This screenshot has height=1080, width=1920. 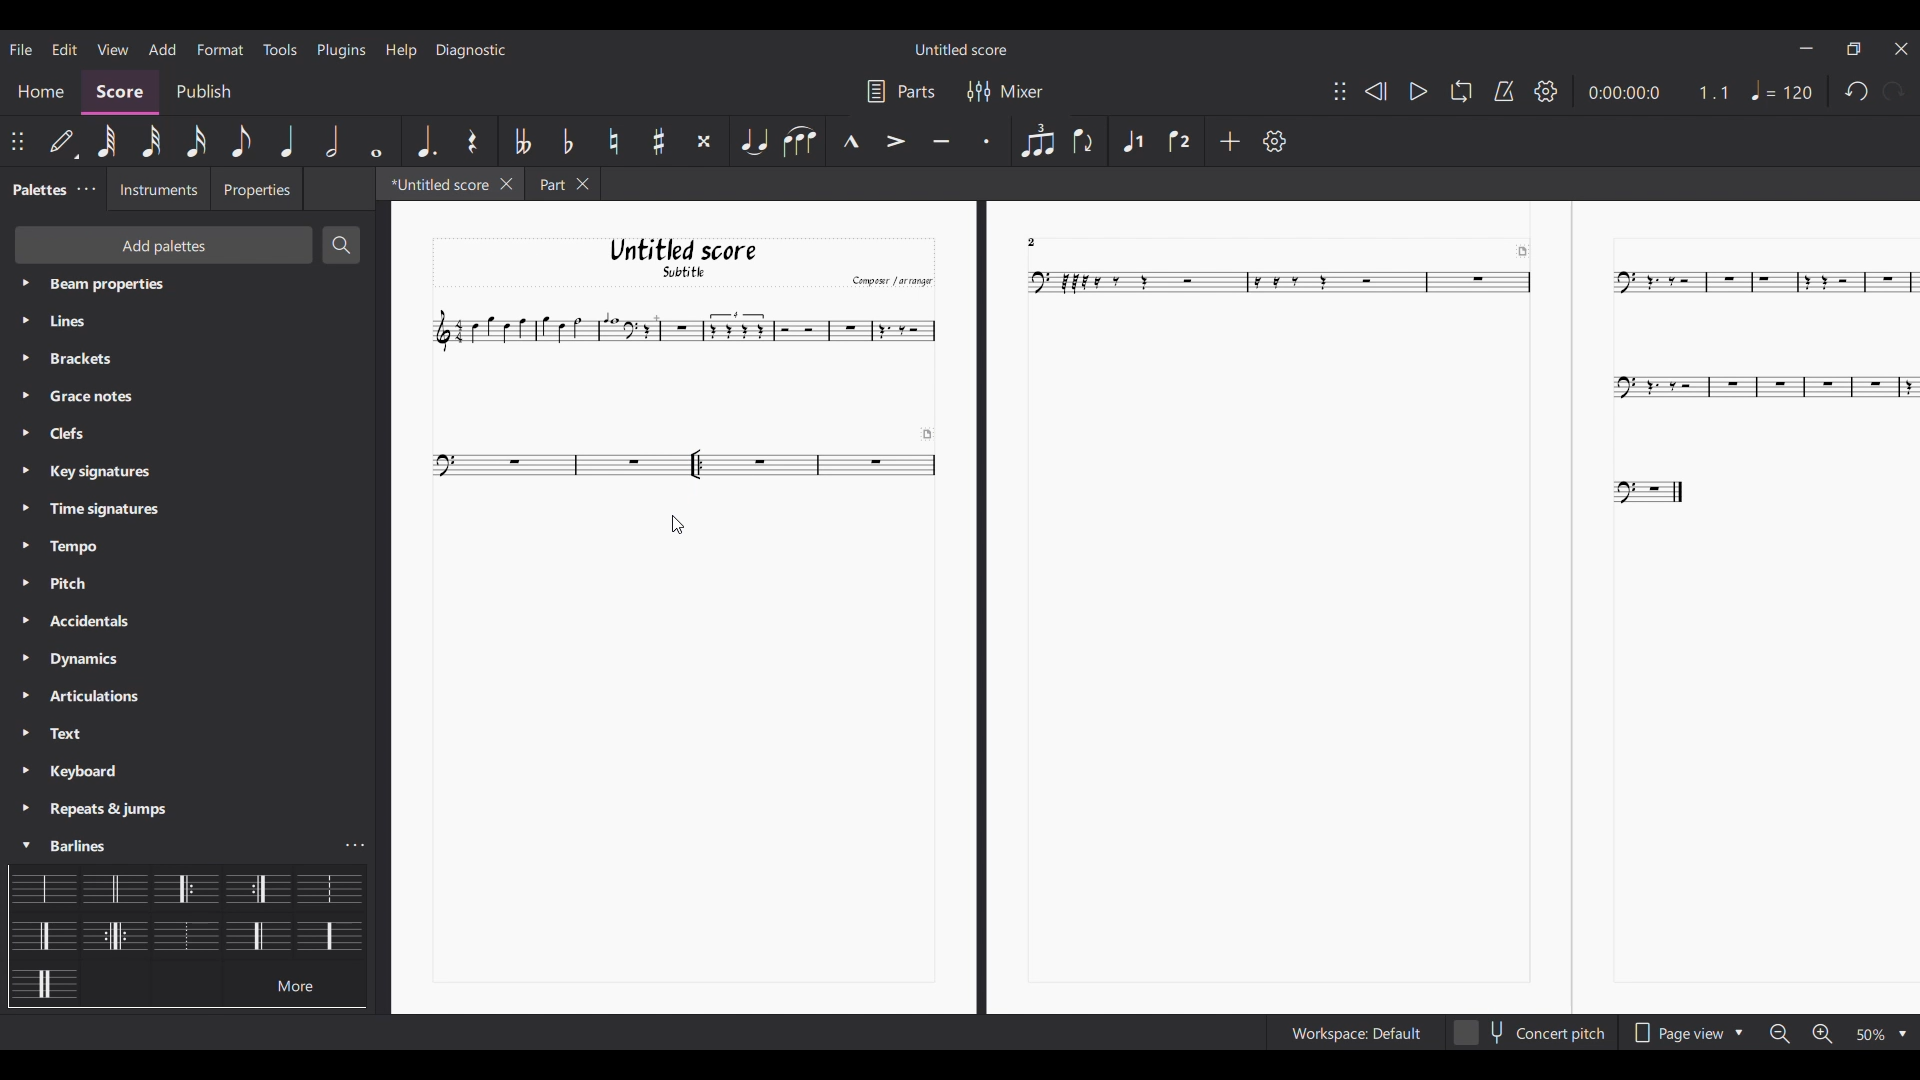 What do you see at coordinates (800, 140) in the screenshot?
I see `Slur` at bounding box center [800, 140].